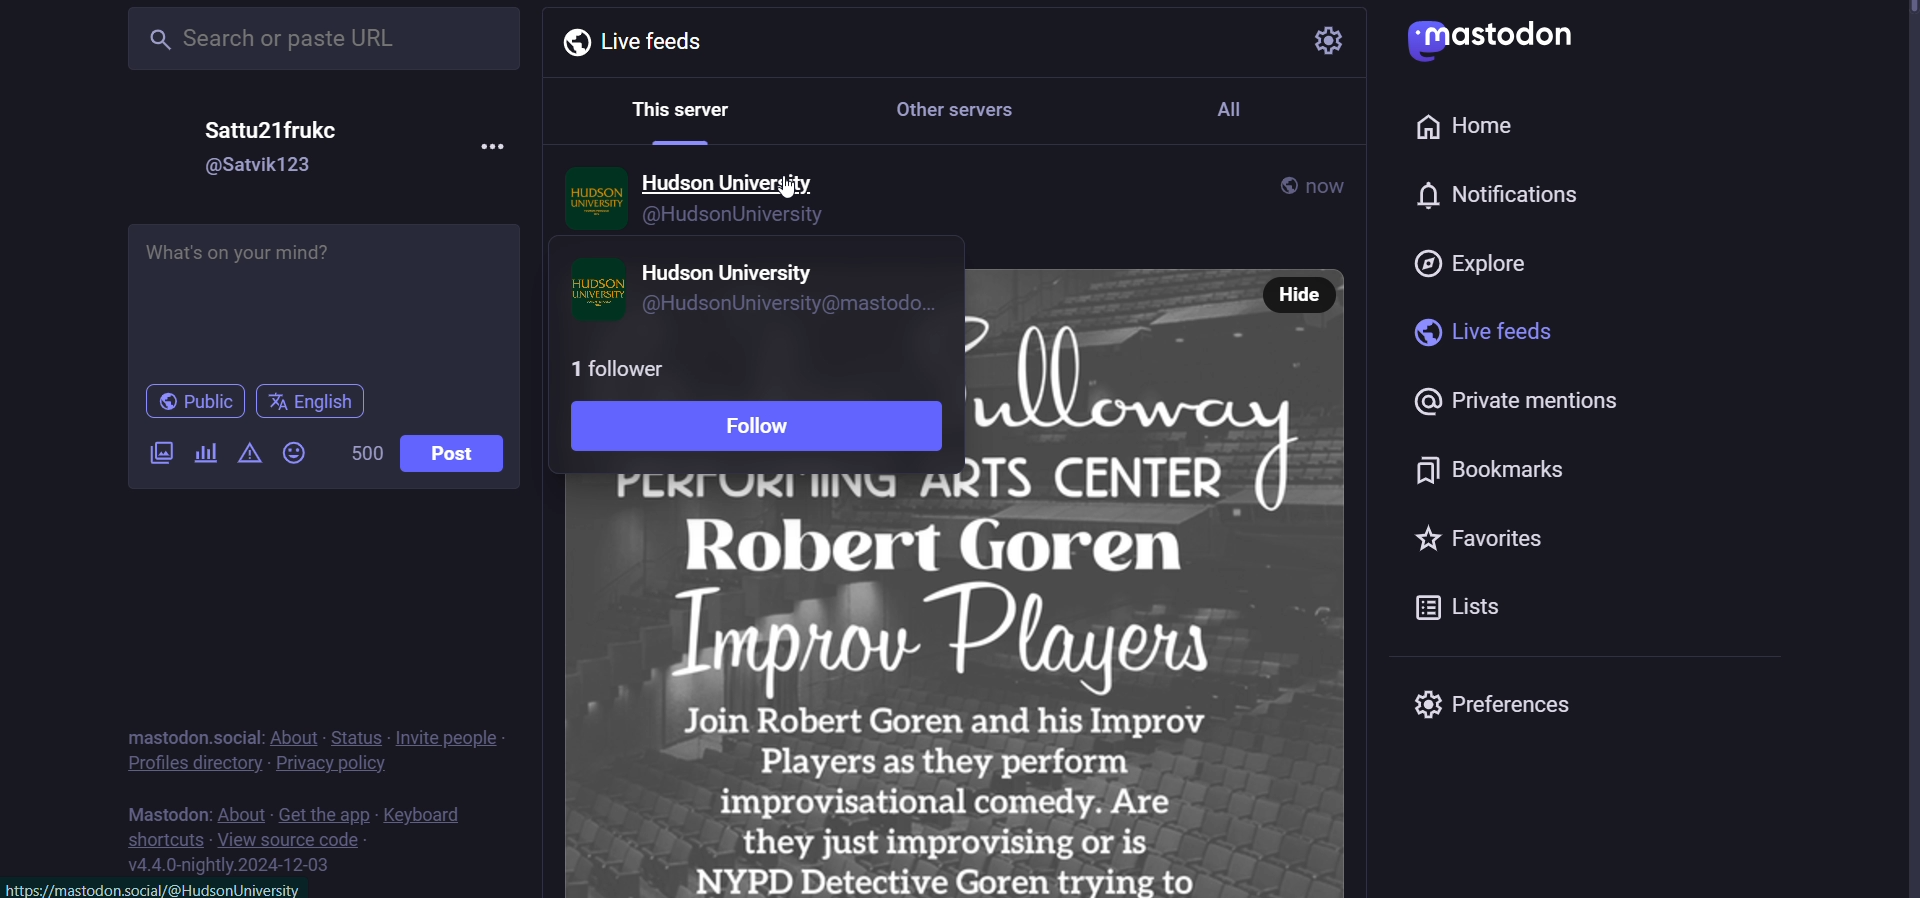 Image resolution: width=1920 pixels, height=898 pixels. I want to click on v4.4.0-nightly.2024-12-03, so click(233, 863).